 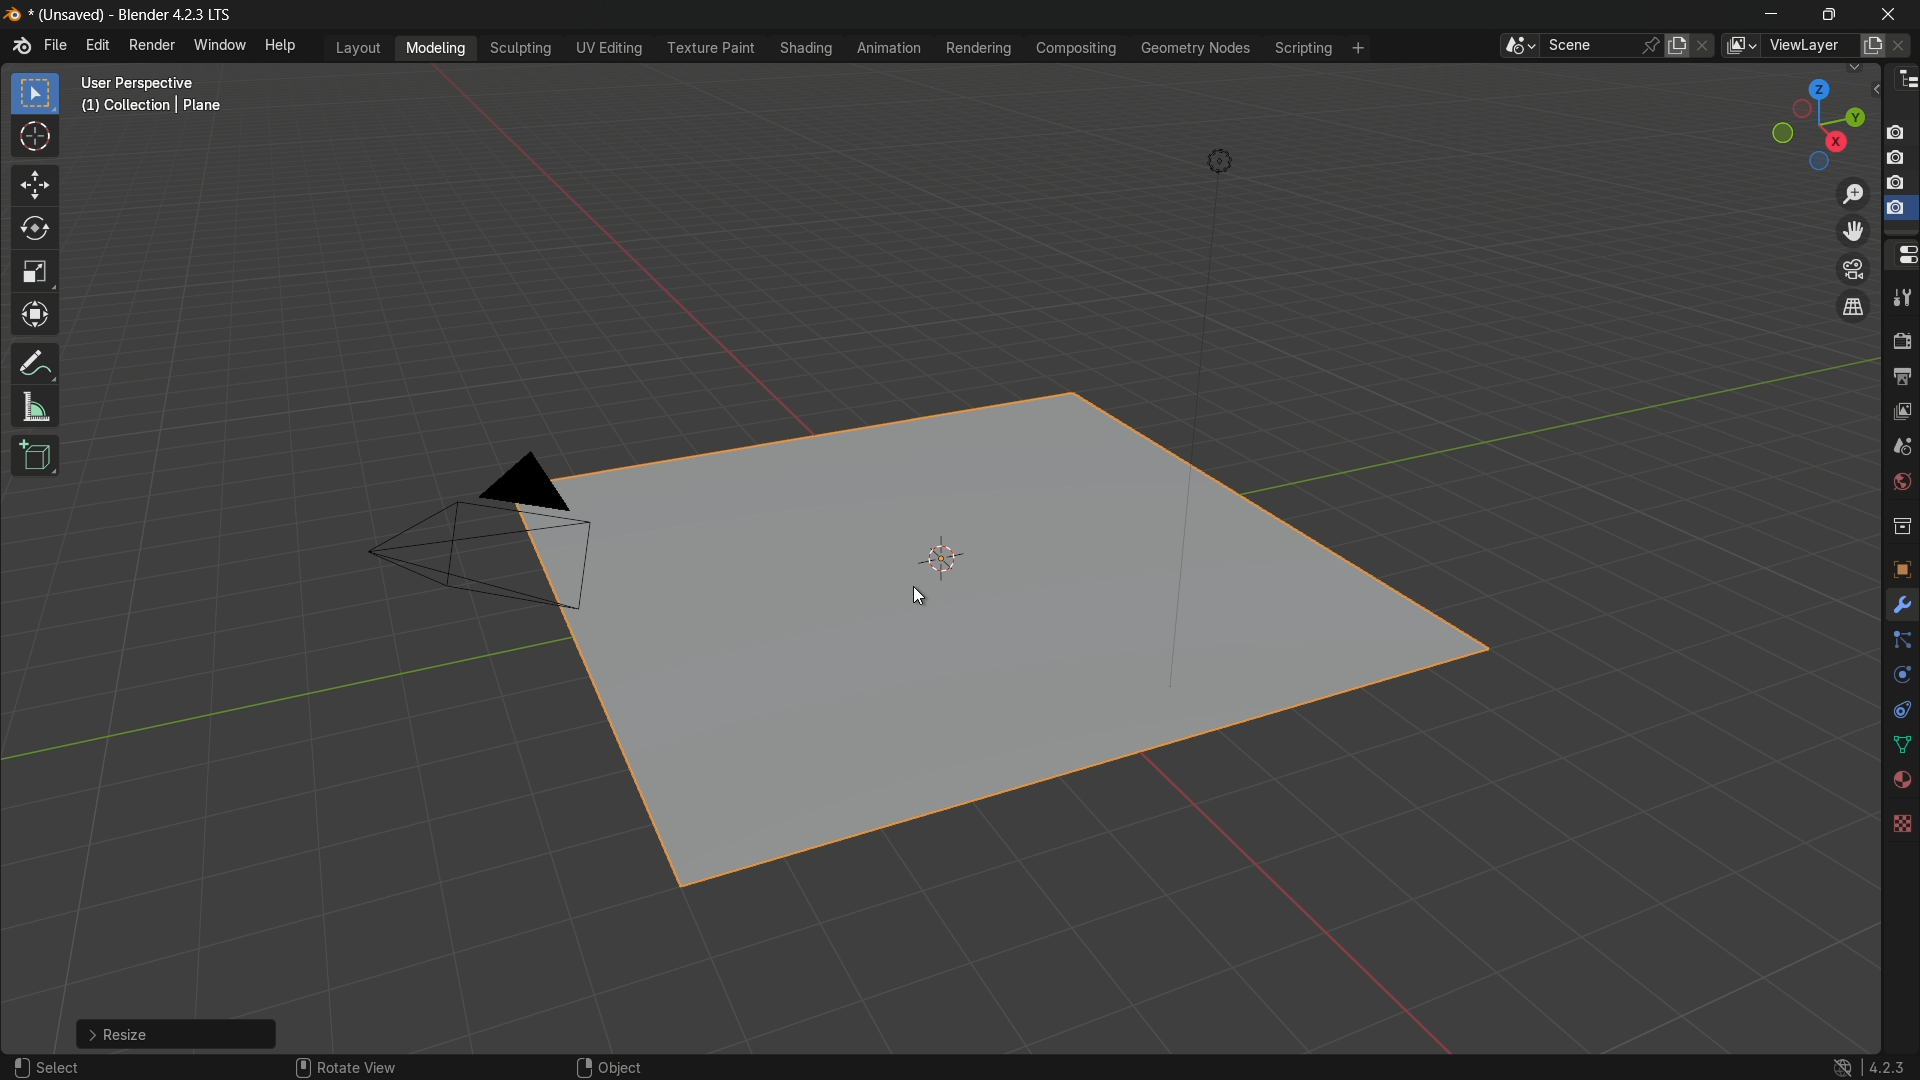 I want to click on physics, so click(x=1900, y=677).